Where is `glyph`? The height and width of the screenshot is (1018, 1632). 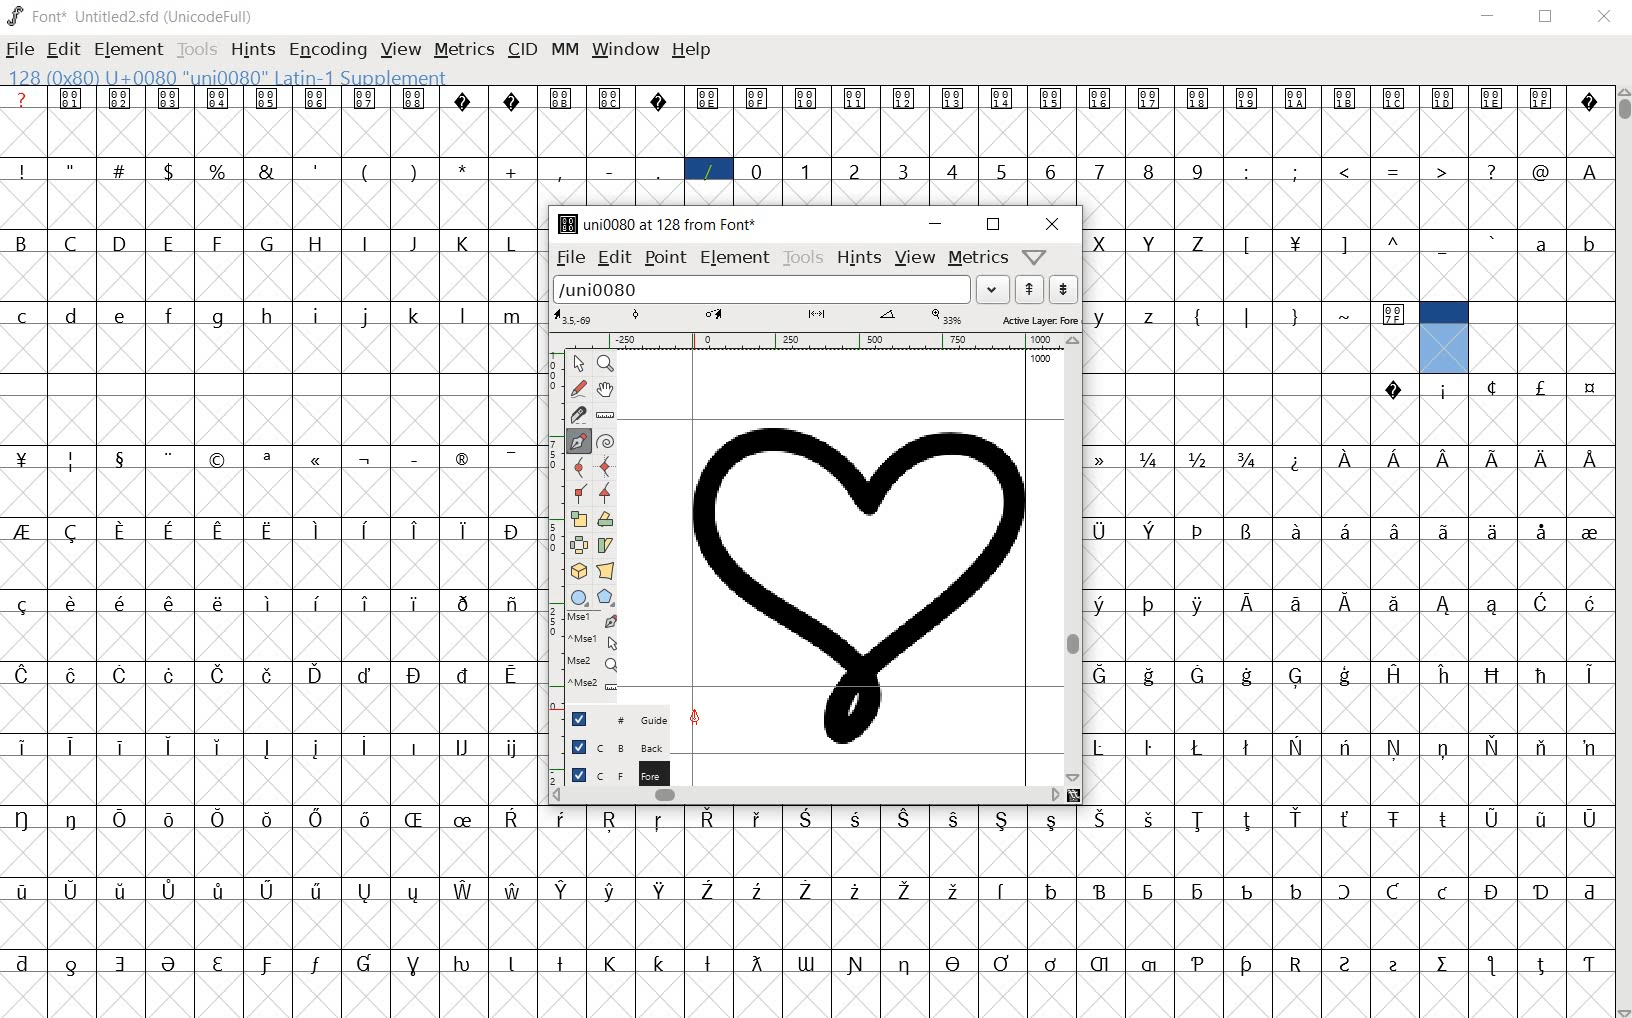 glyph is located at coordinates (1198, 459).